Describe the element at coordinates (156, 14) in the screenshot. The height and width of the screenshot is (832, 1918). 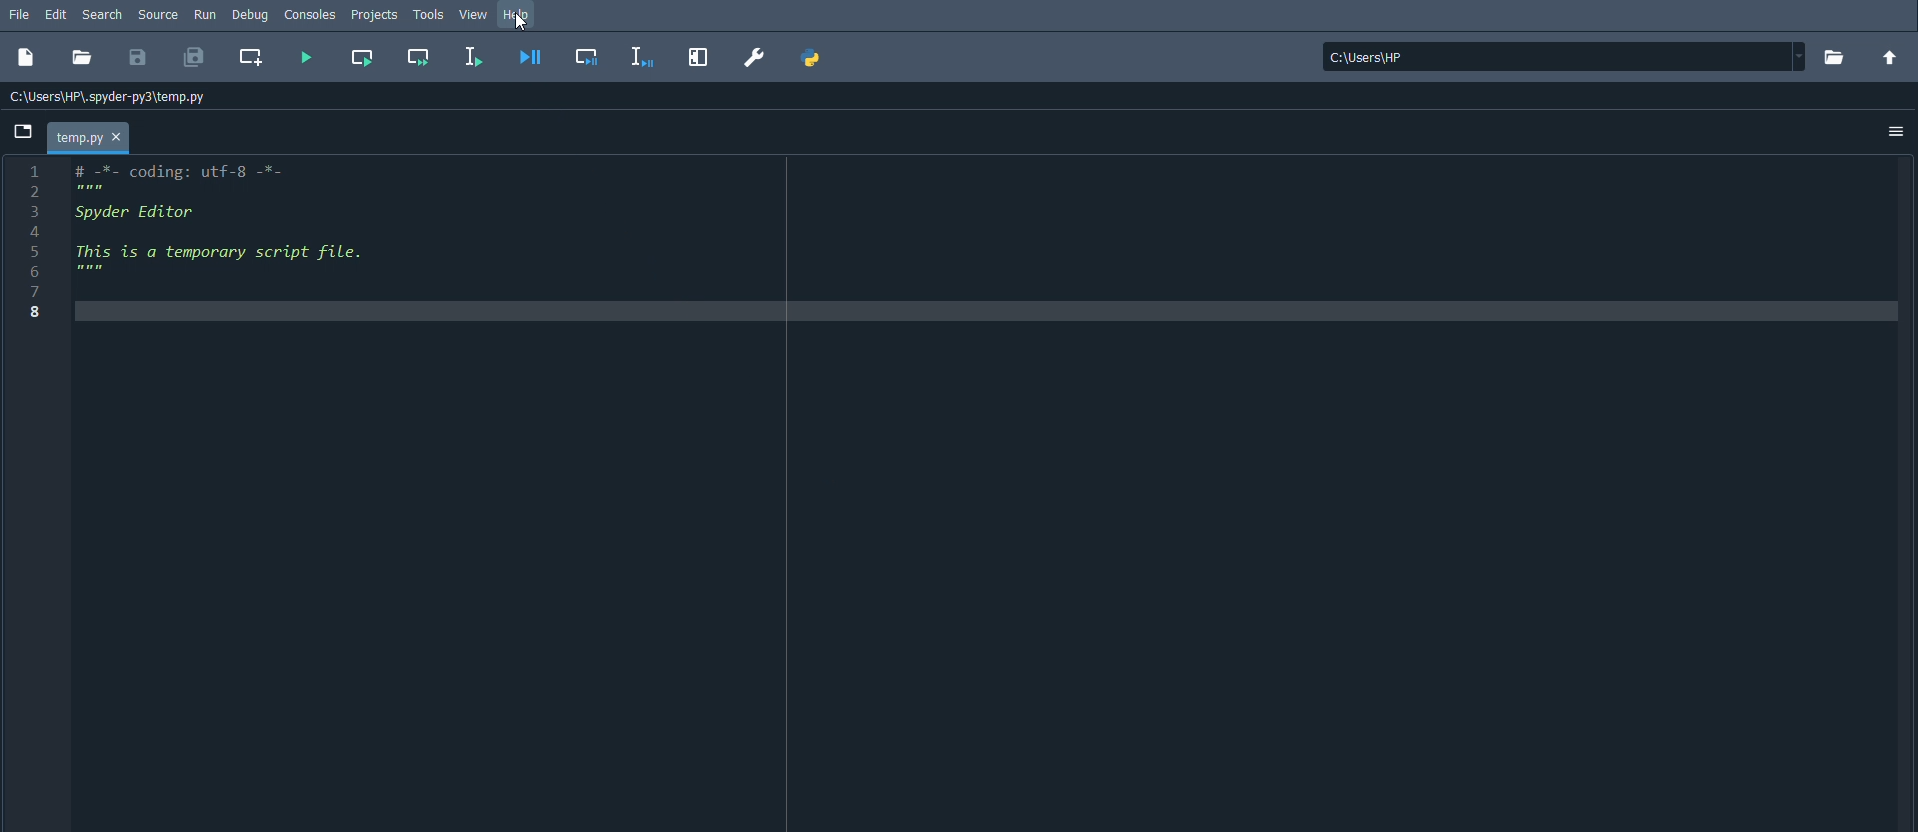
I see `Source` at that location.